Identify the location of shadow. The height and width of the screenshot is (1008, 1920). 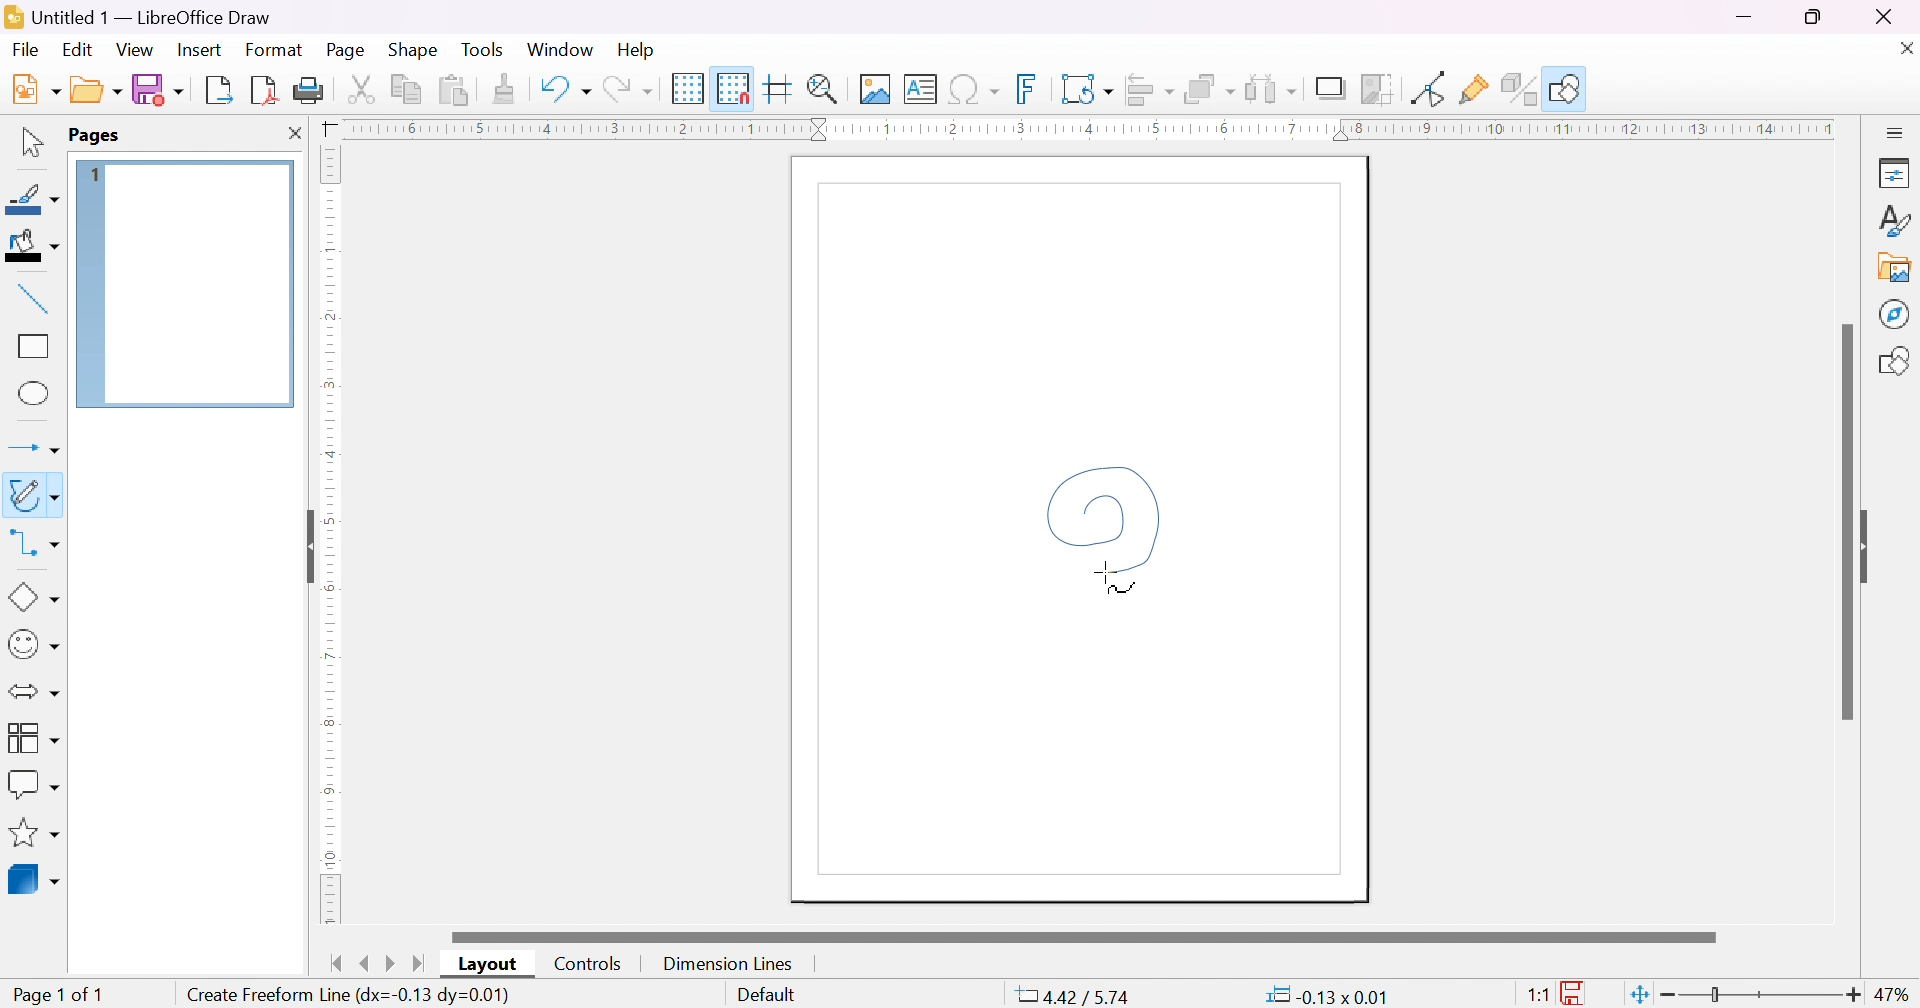
(1332, 90).